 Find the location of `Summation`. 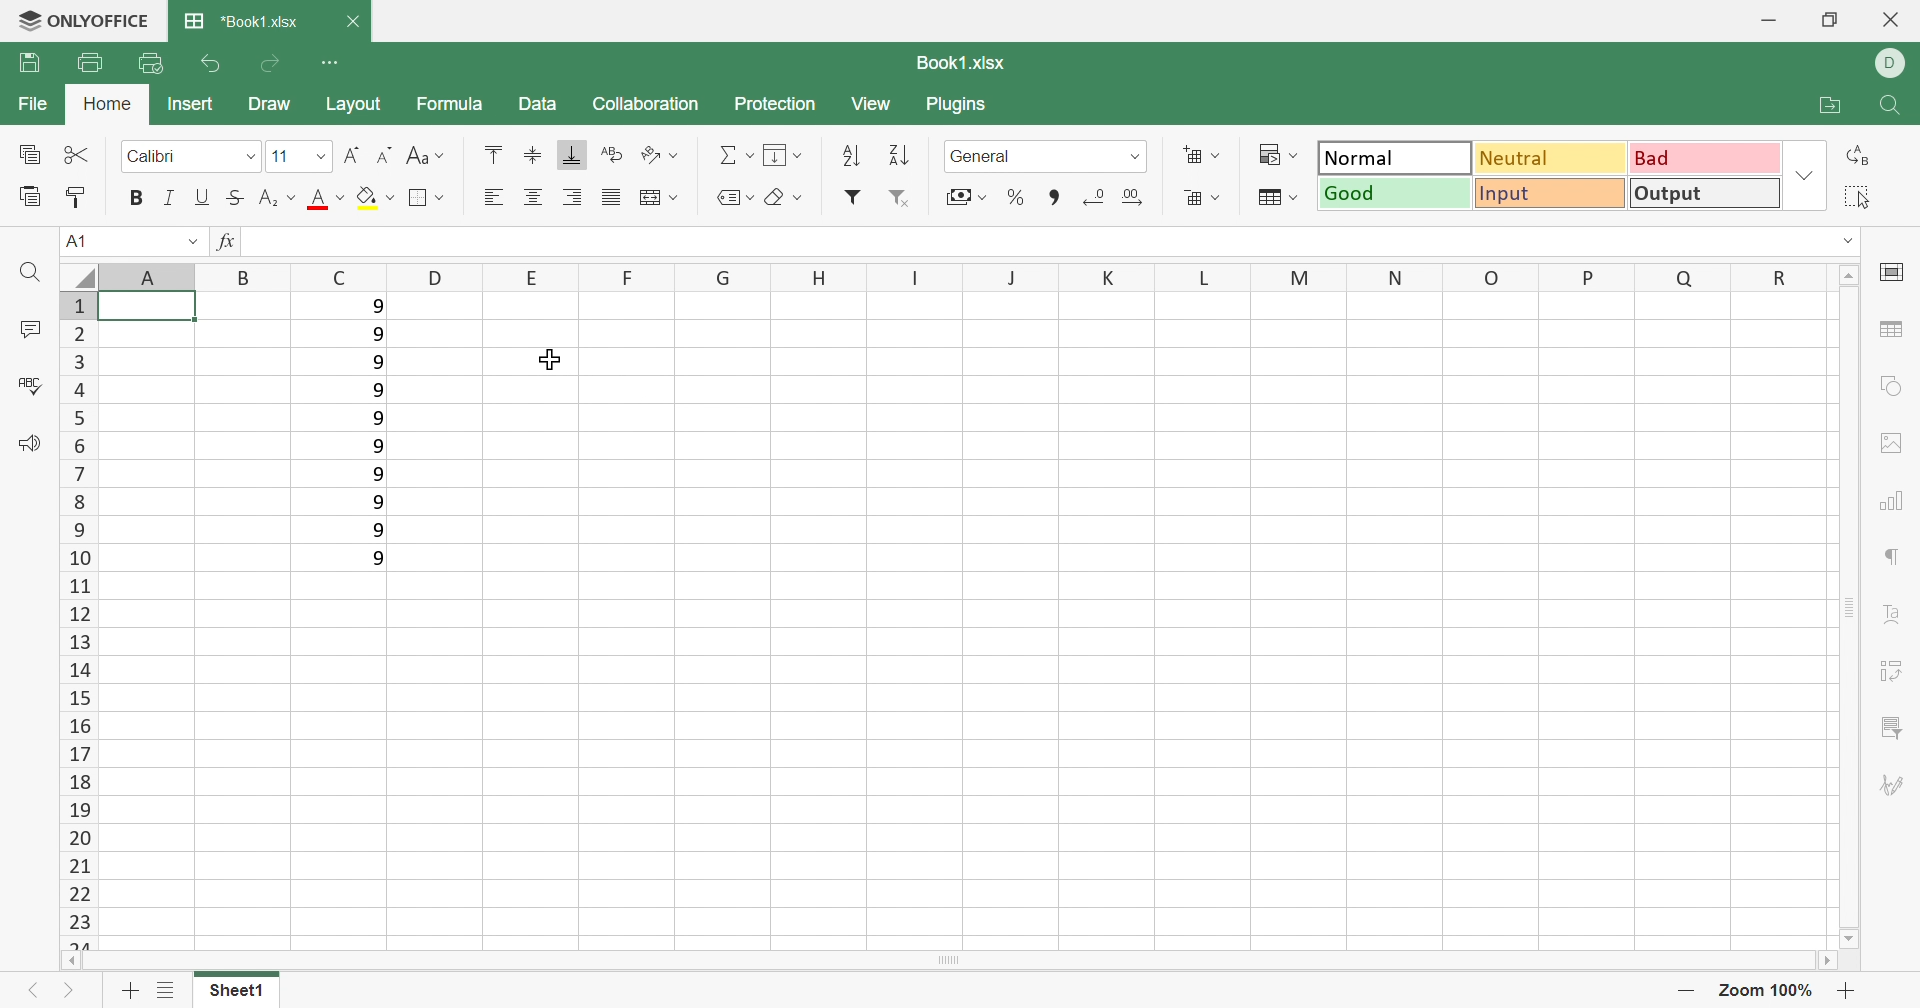

Summation is located at coordinates (735, 156).